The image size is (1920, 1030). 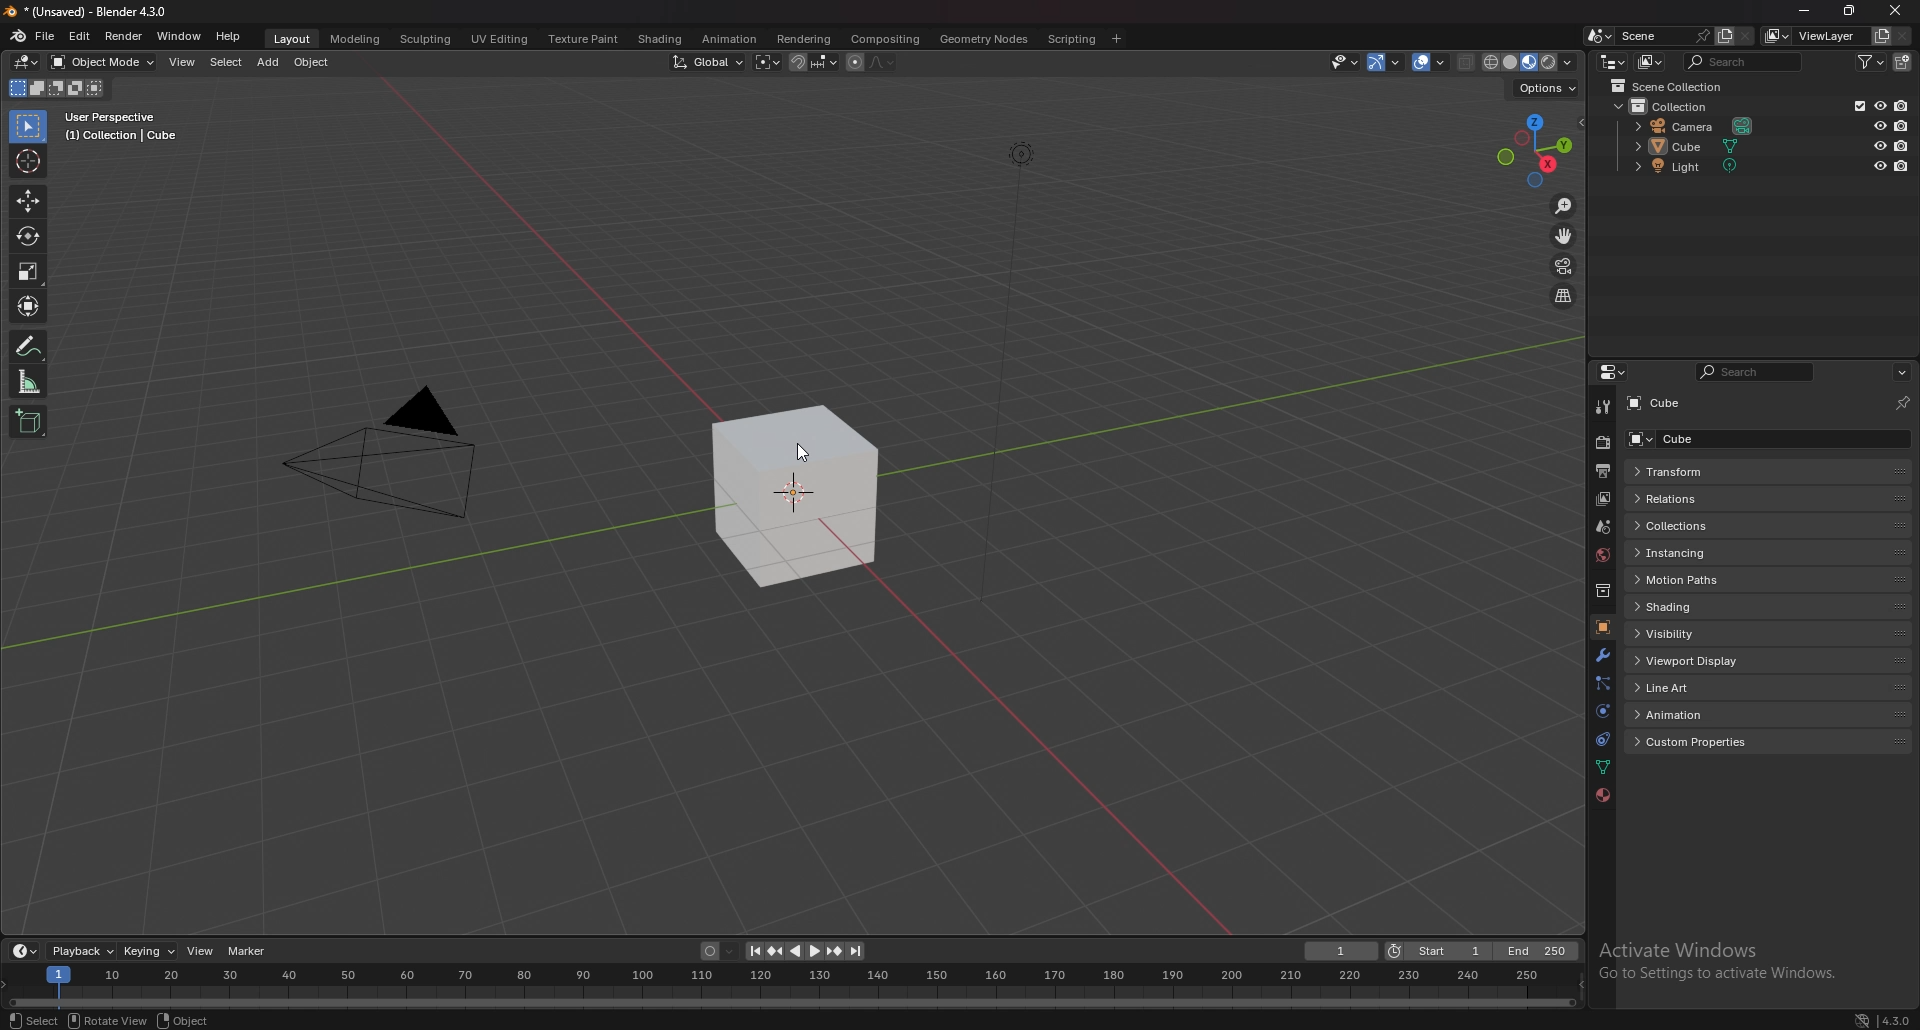 What do you see at coordinates (1343, 951) in the screenshot?
I see `current frame` at bounding box center [1343, 951].